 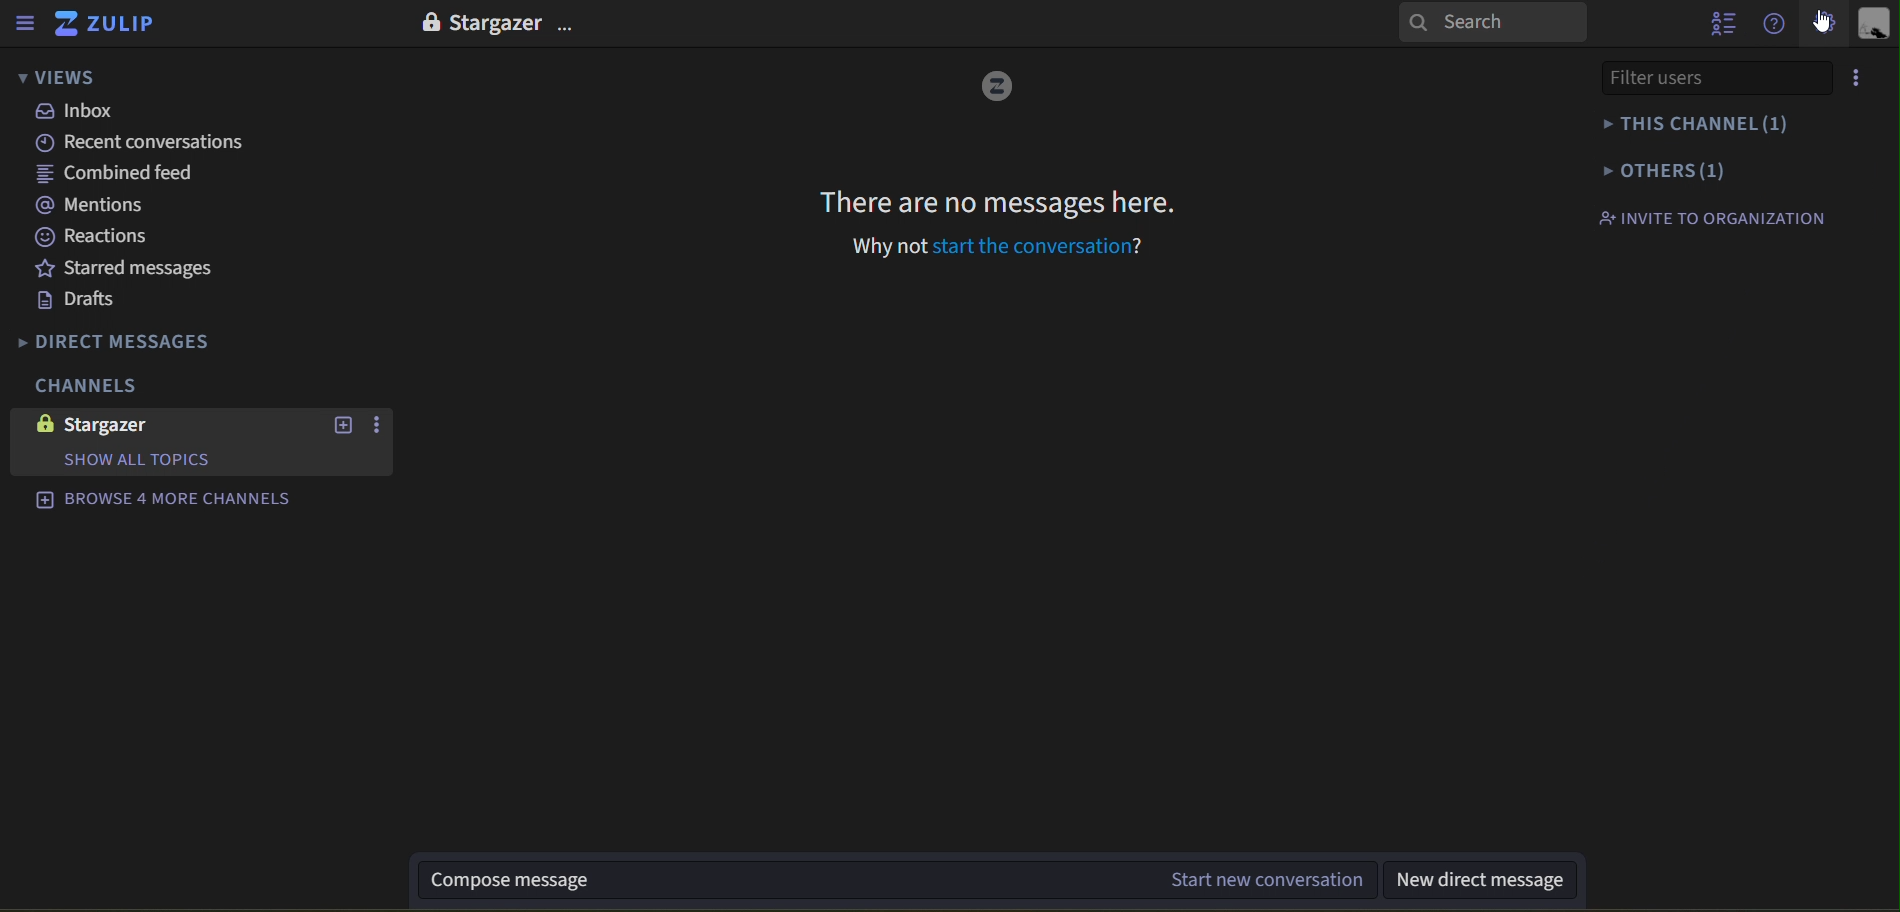 I want to click on view profile, so click(x=1876, y=24).